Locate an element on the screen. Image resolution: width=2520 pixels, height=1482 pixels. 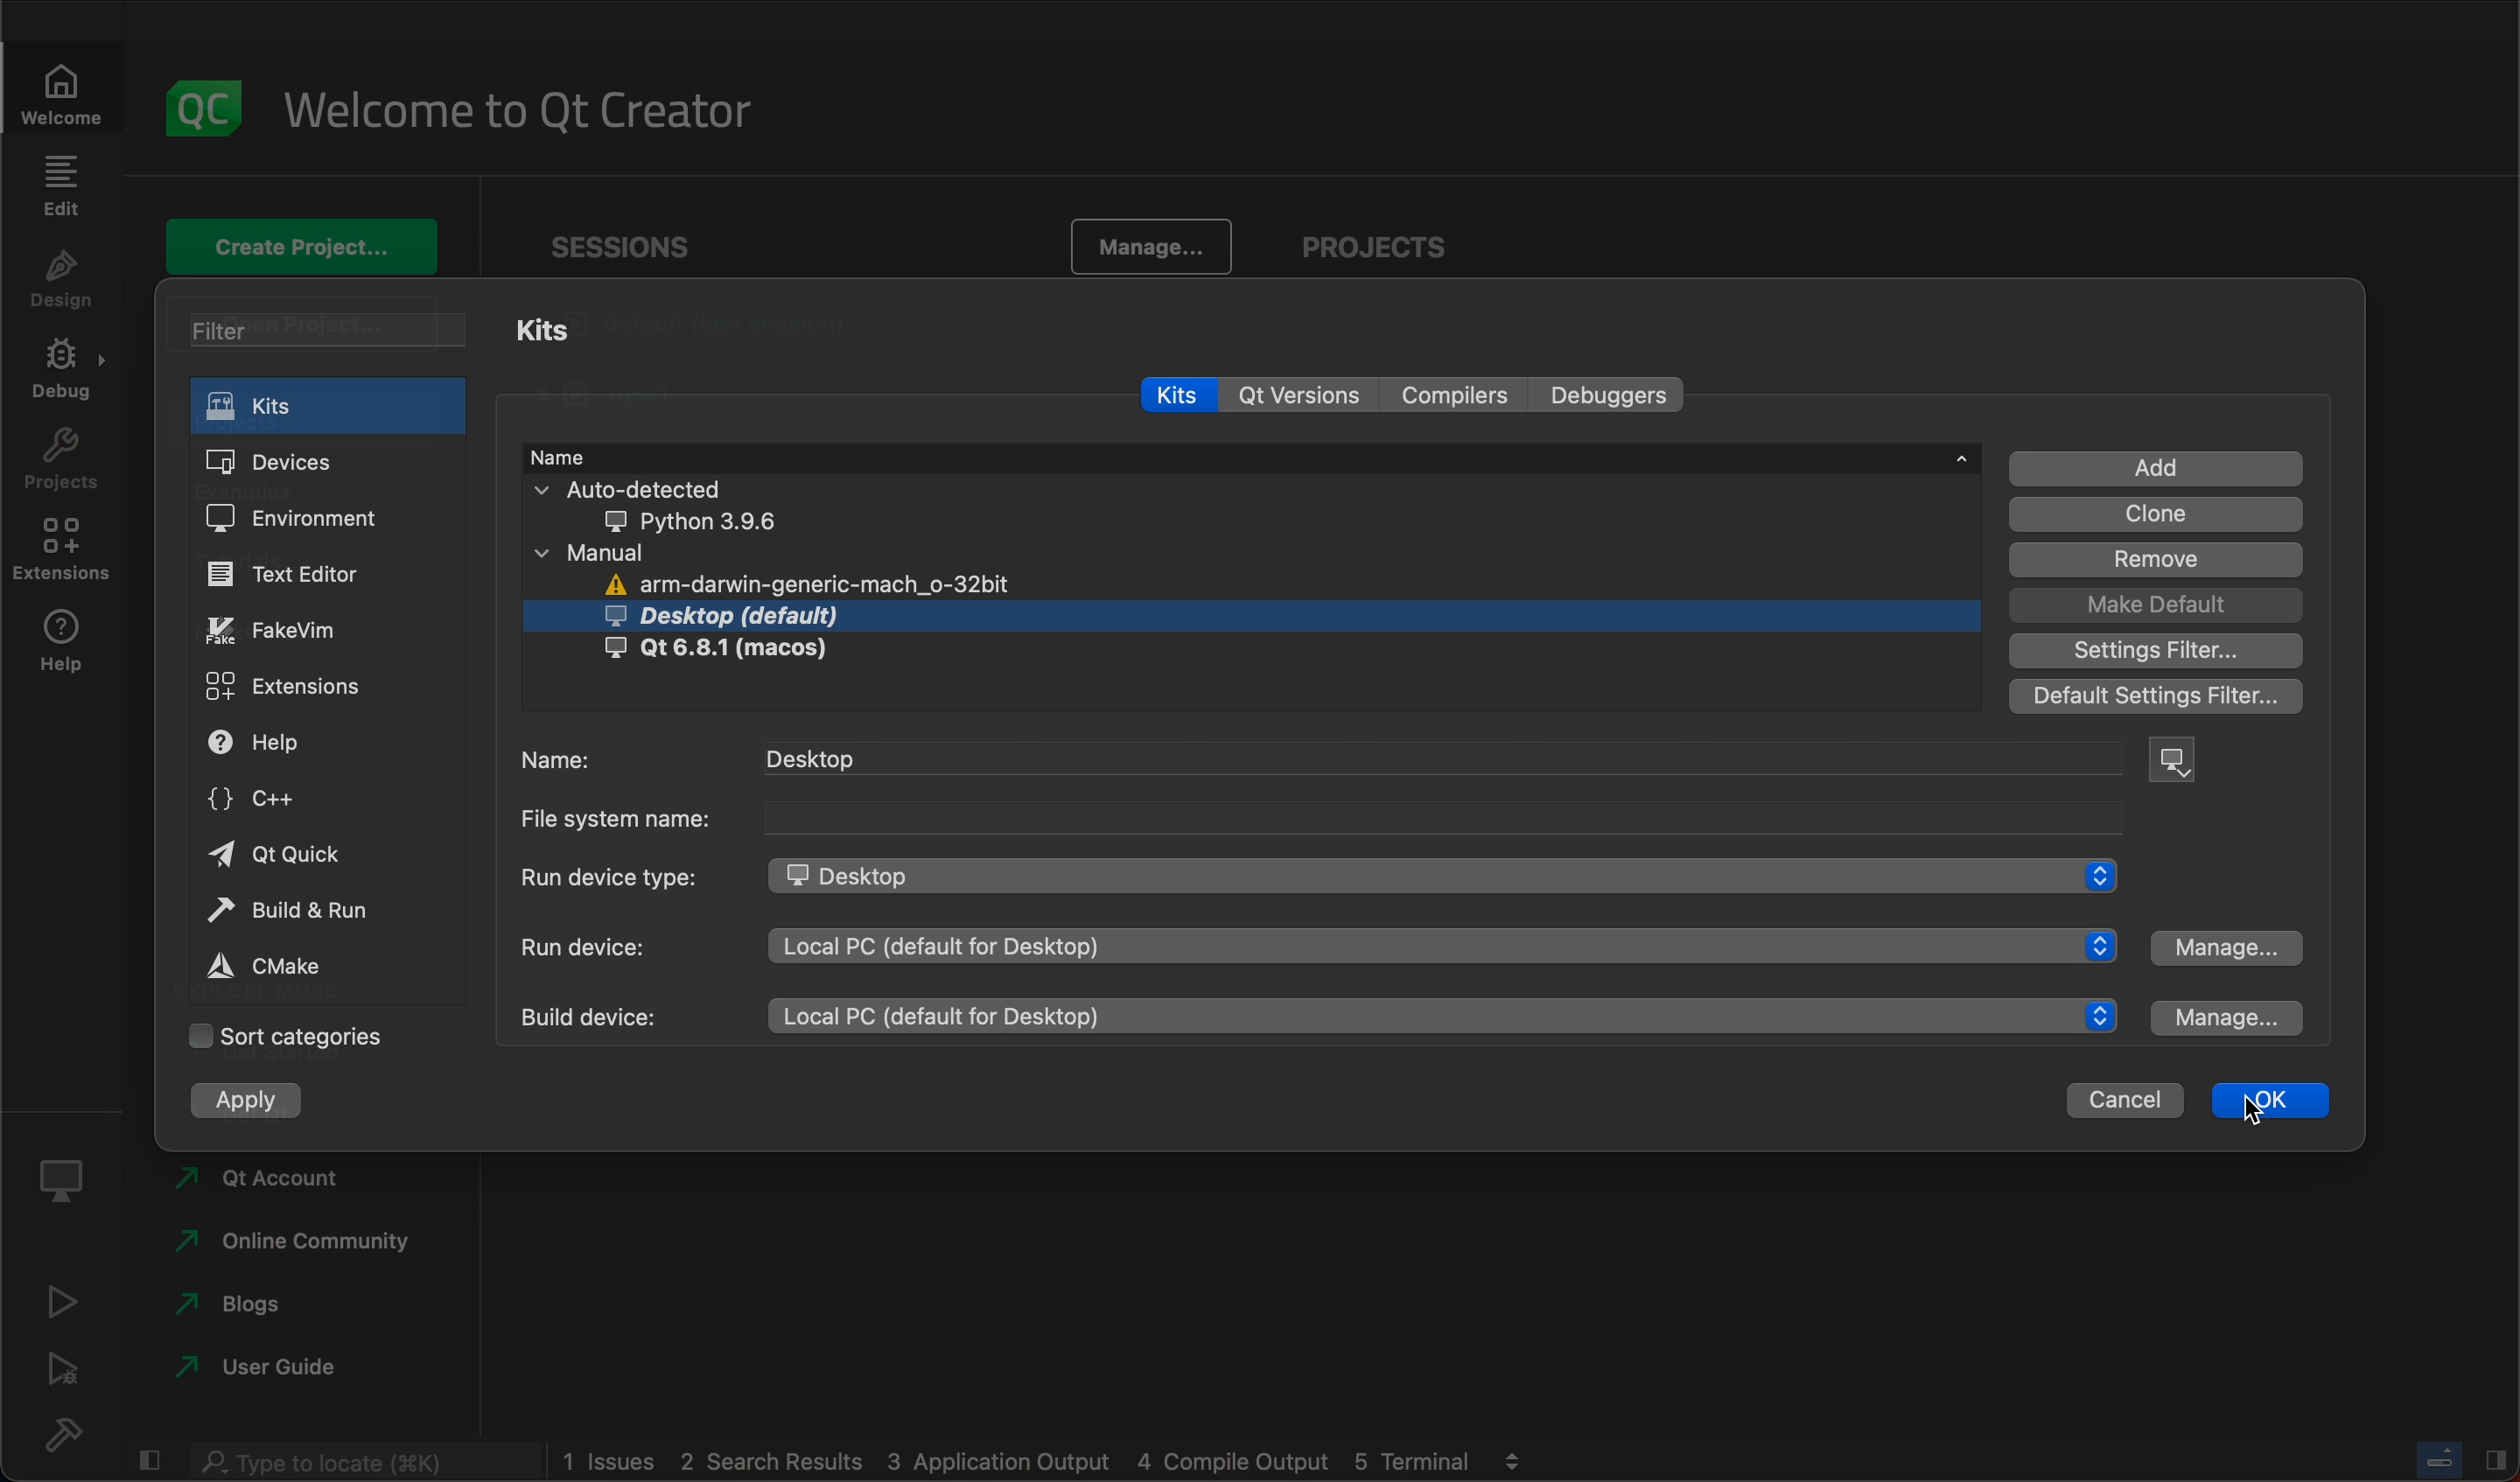
kits is located at coordinates (1179, 399).